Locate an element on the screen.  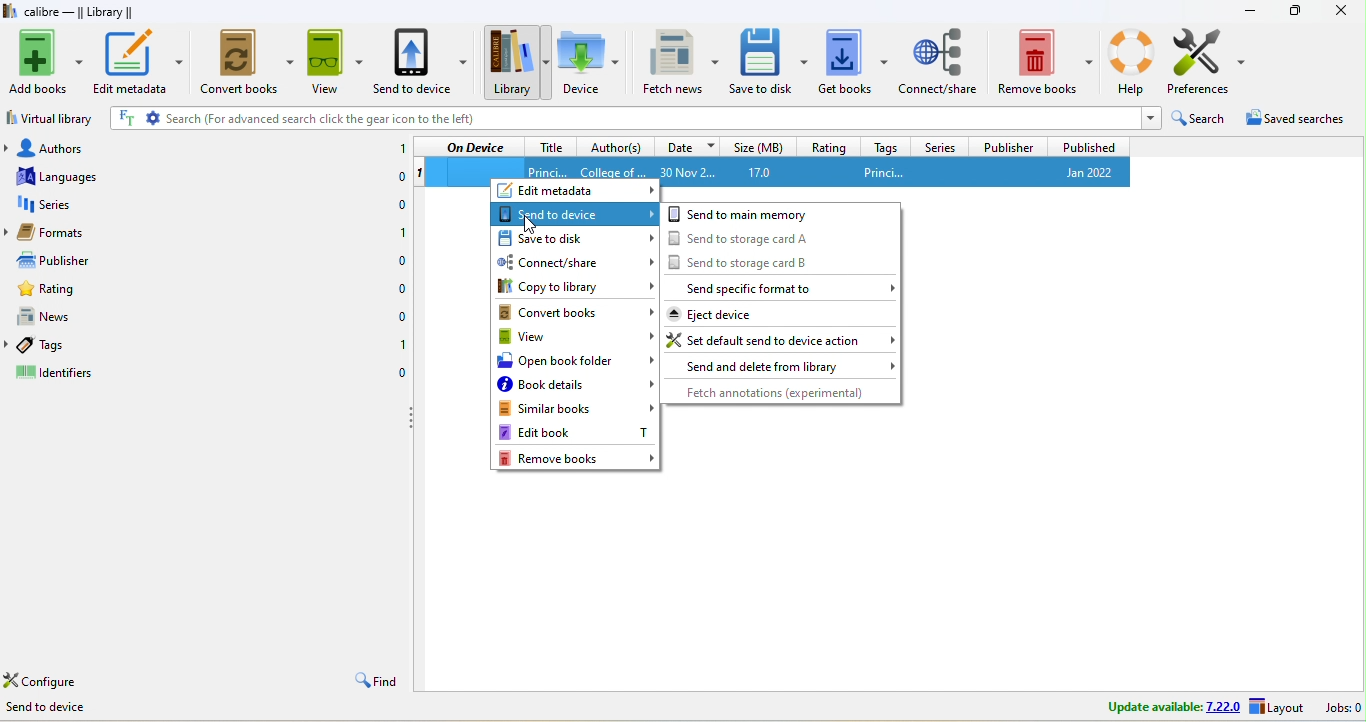
30 nov 2 is located at coordinates (694, 169).